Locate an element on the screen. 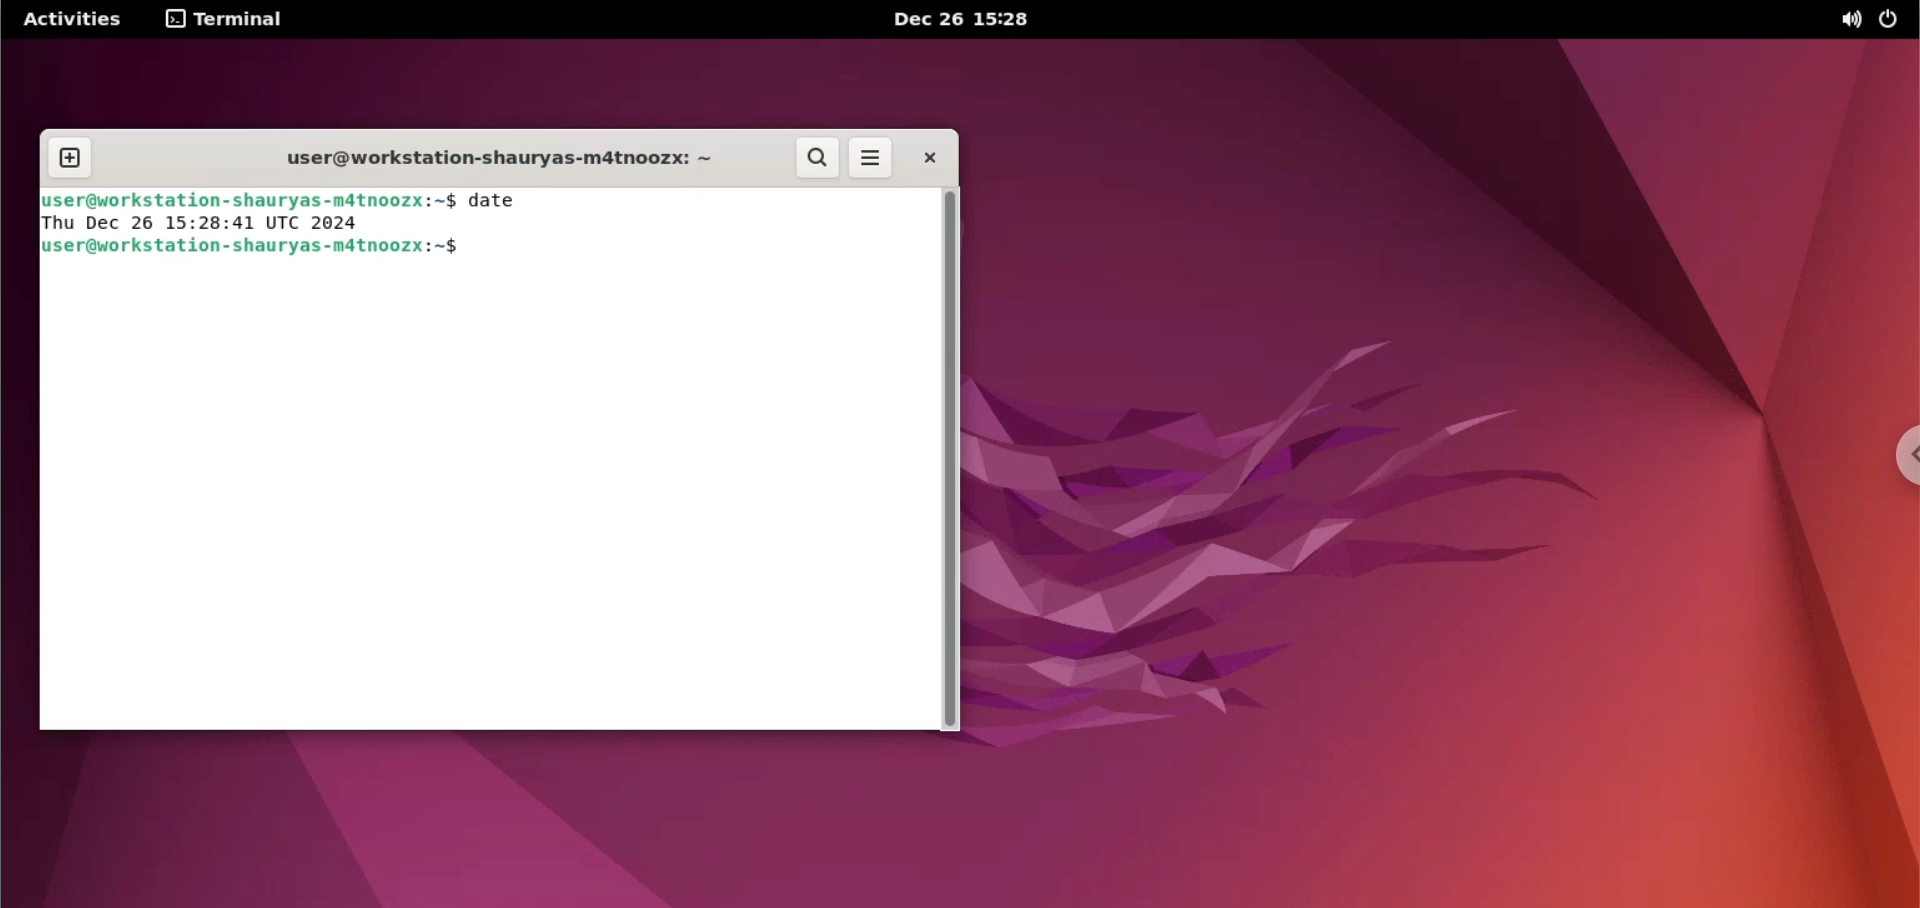 The image size is (1920, 908). chrome options is located at coordinates (1897, 455).